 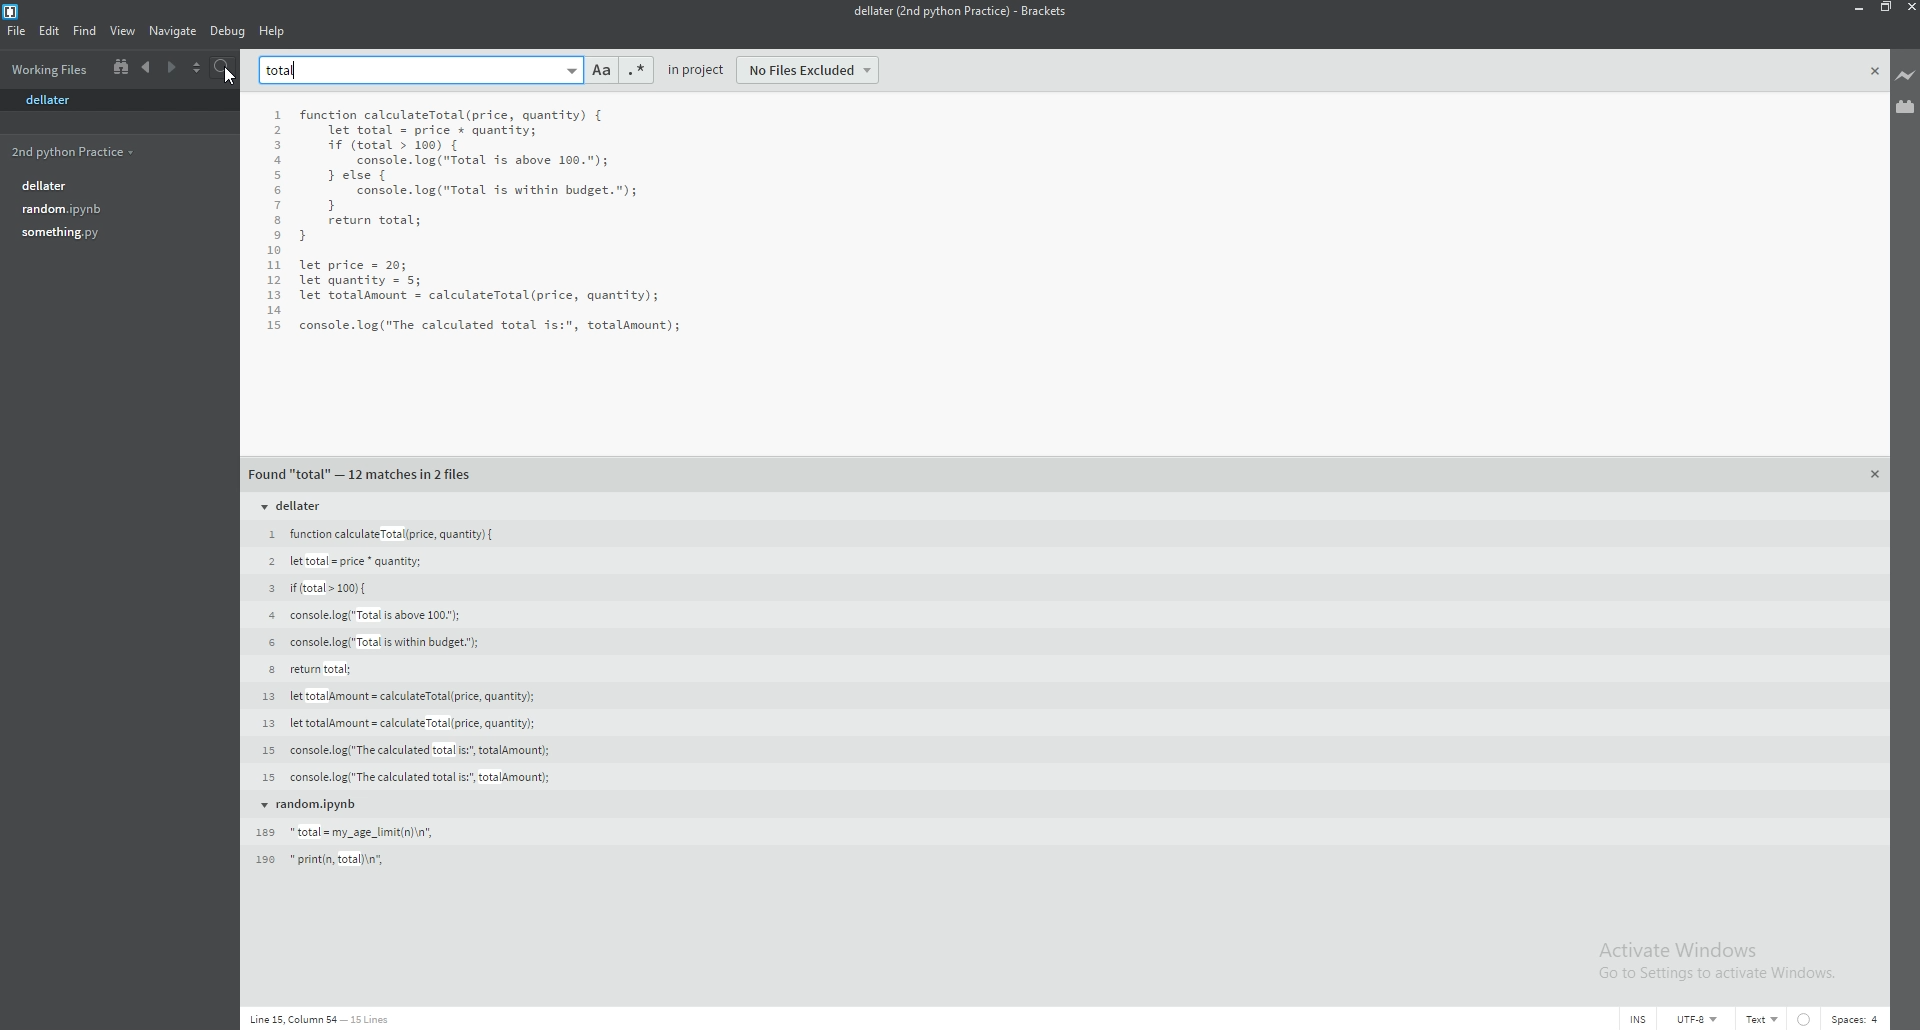 I want to click on random.ipynb, so click(x=313, y=804).